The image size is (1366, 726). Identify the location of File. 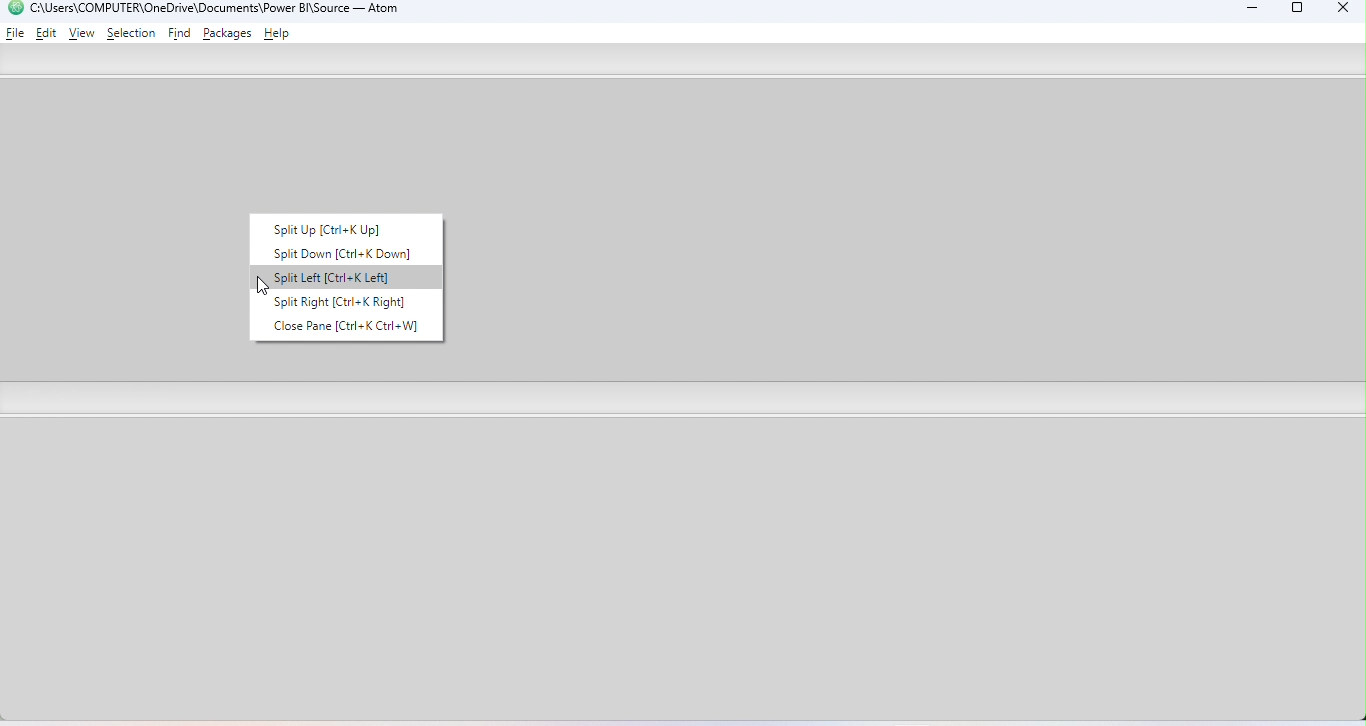
(16, 32).